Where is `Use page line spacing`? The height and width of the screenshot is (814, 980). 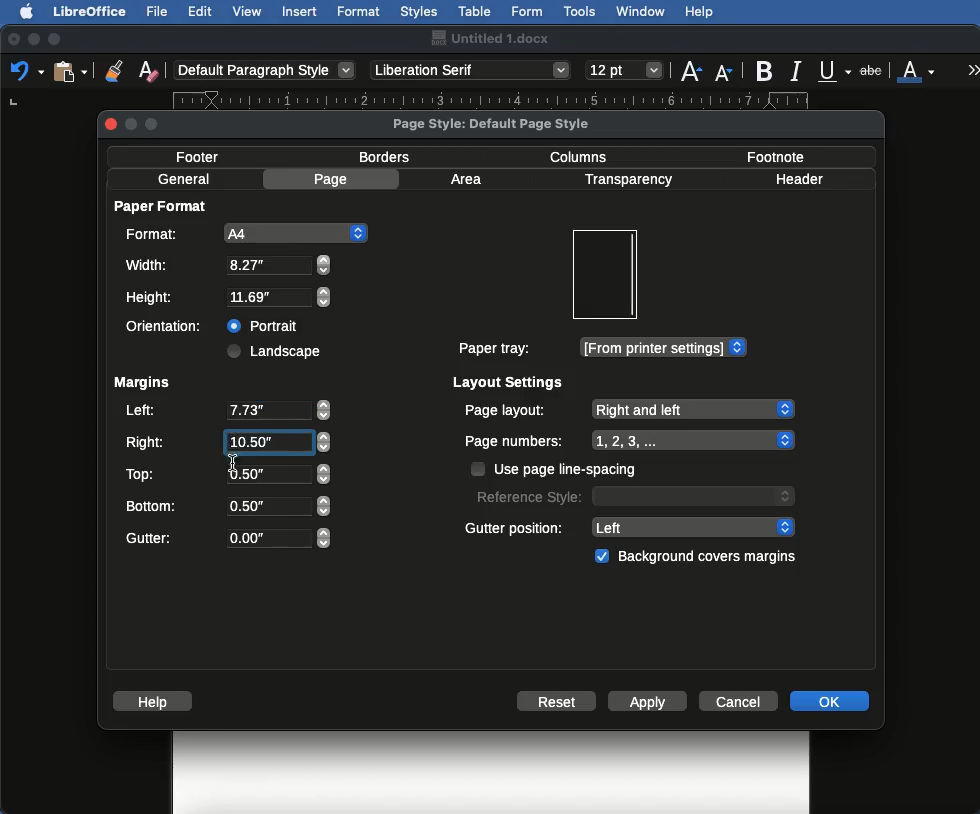
Use page line spacing is located at coordinates (556, 469).